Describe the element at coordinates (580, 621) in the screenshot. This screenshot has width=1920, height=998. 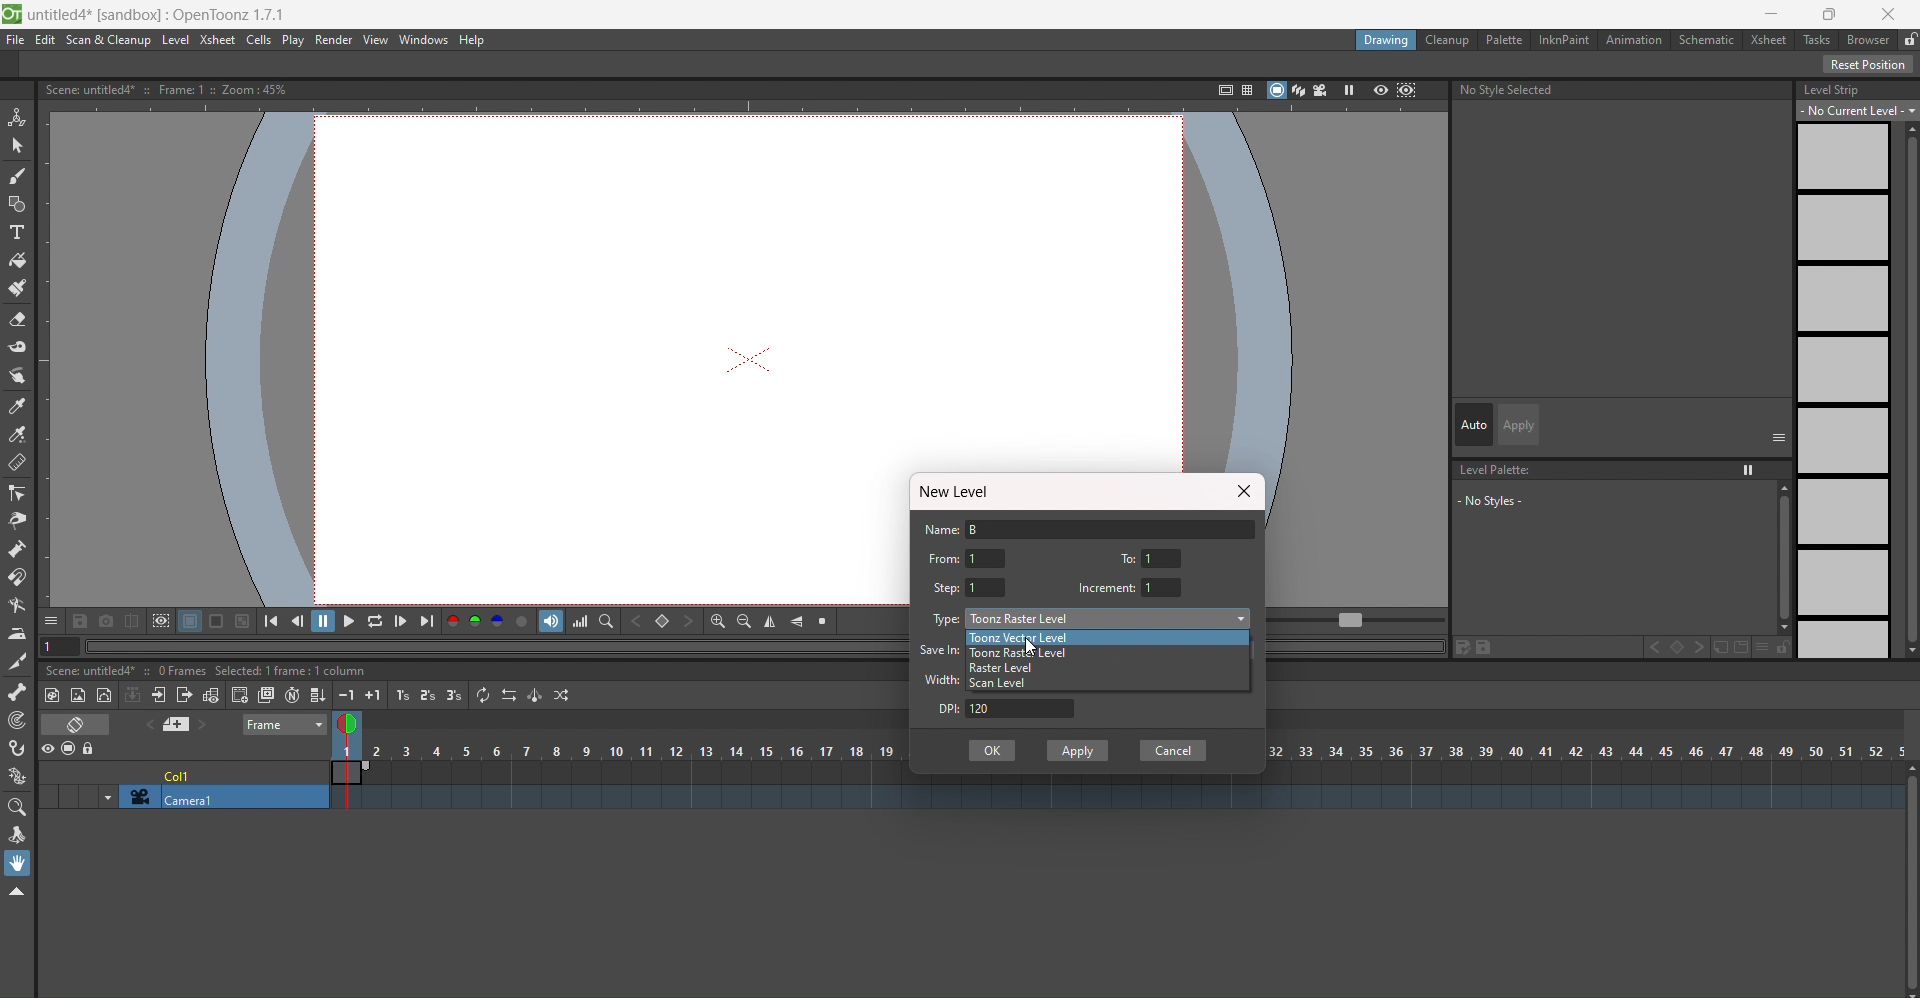
I see `histogram ` at that location.